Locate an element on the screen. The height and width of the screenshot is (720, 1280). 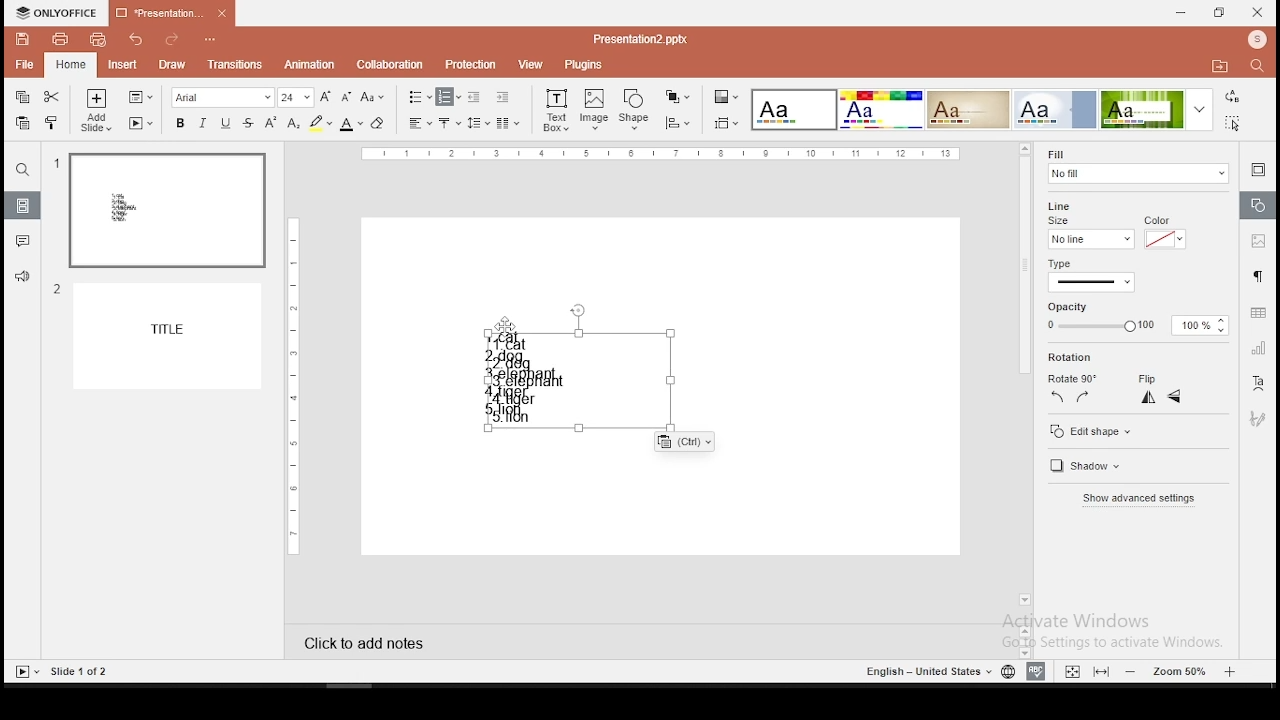
numbering is located at coordinates (449, 97).